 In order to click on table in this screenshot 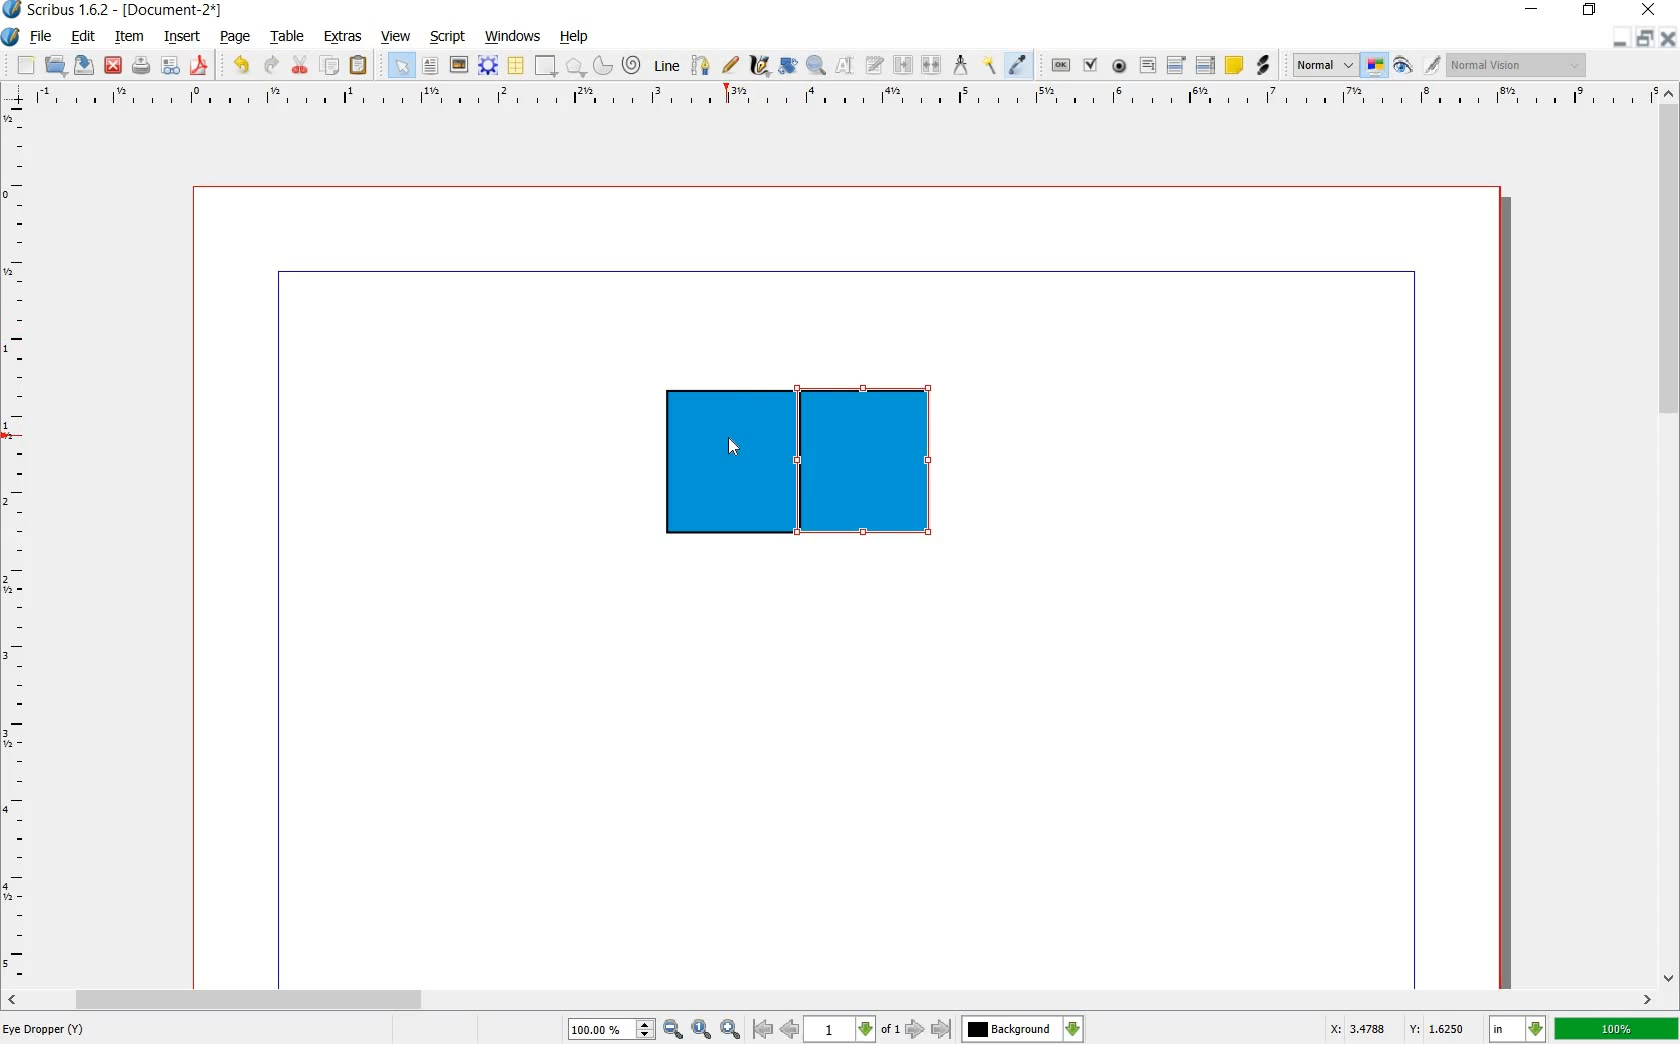, I will do `click(517, 65)`.